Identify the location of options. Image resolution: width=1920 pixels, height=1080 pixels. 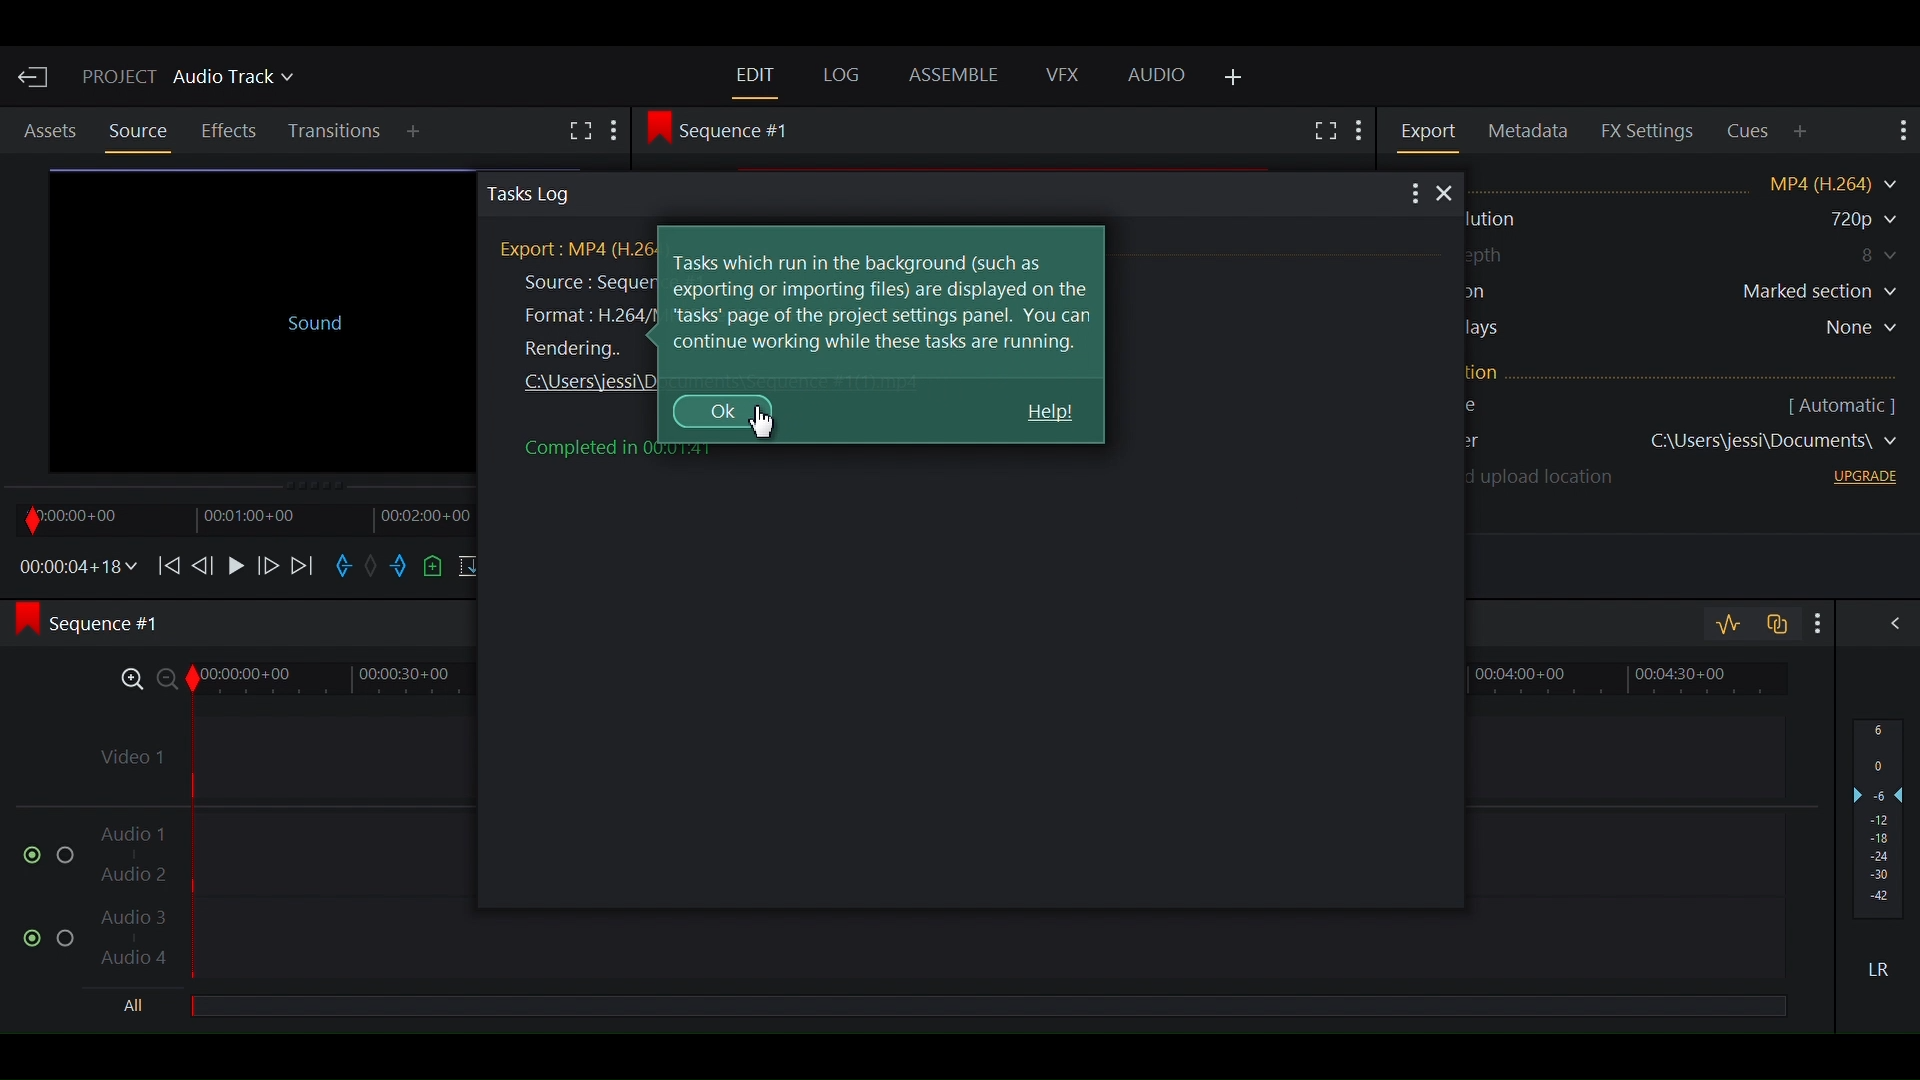
(1413, 195).